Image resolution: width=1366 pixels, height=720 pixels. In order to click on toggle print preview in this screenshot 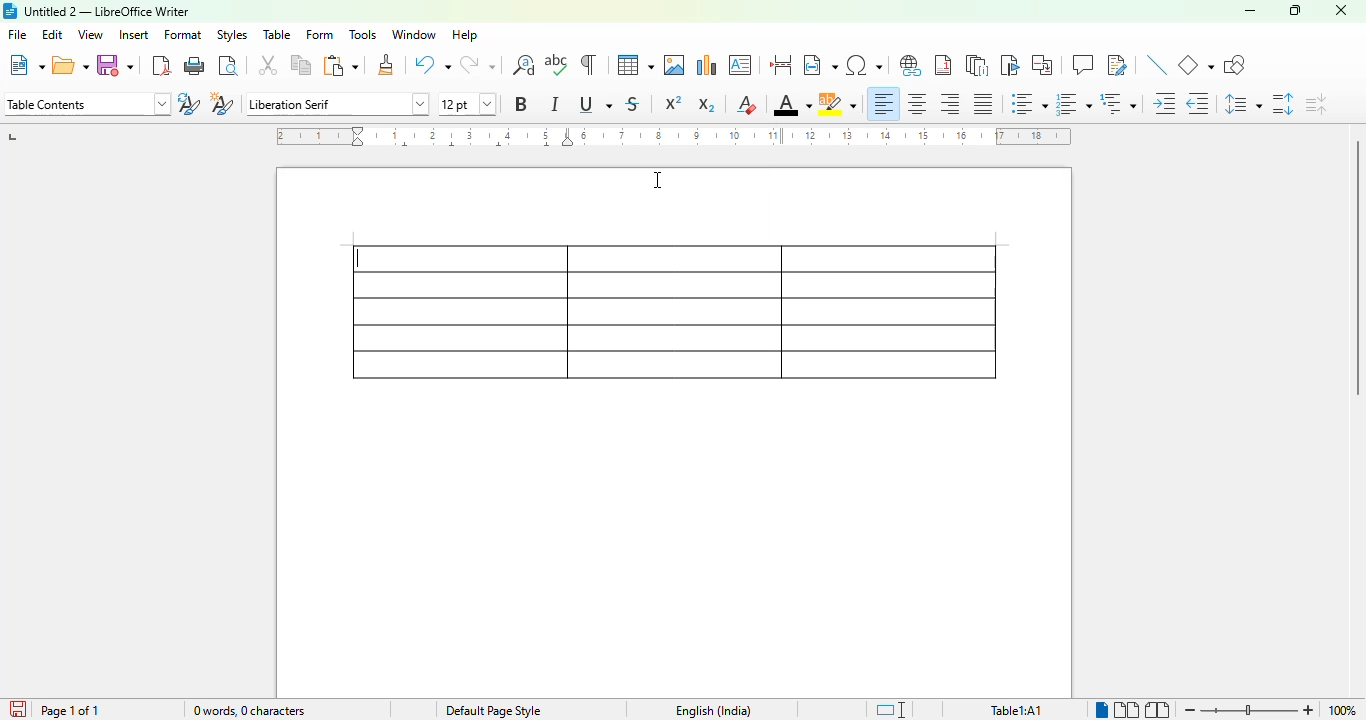, I will do `click(230, 66)`.